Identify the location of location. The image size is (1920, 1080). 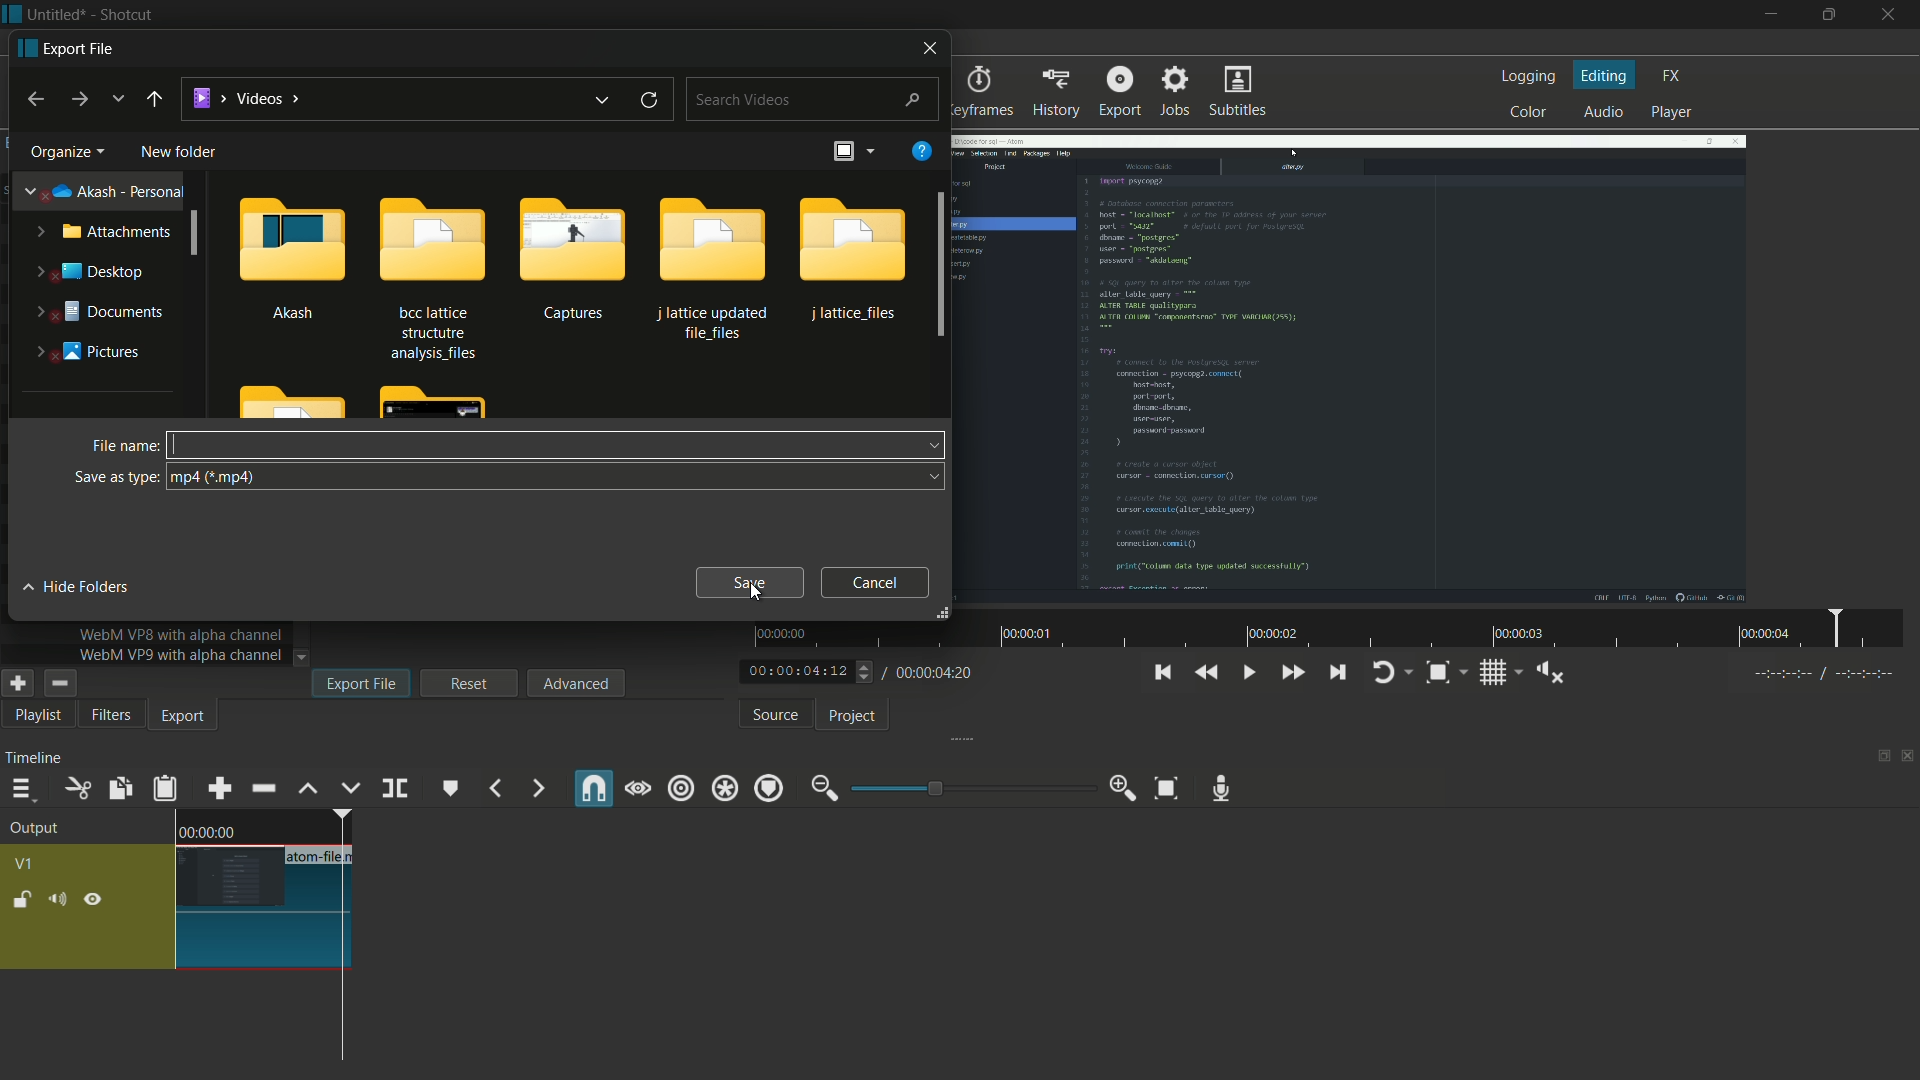
(244, 95).